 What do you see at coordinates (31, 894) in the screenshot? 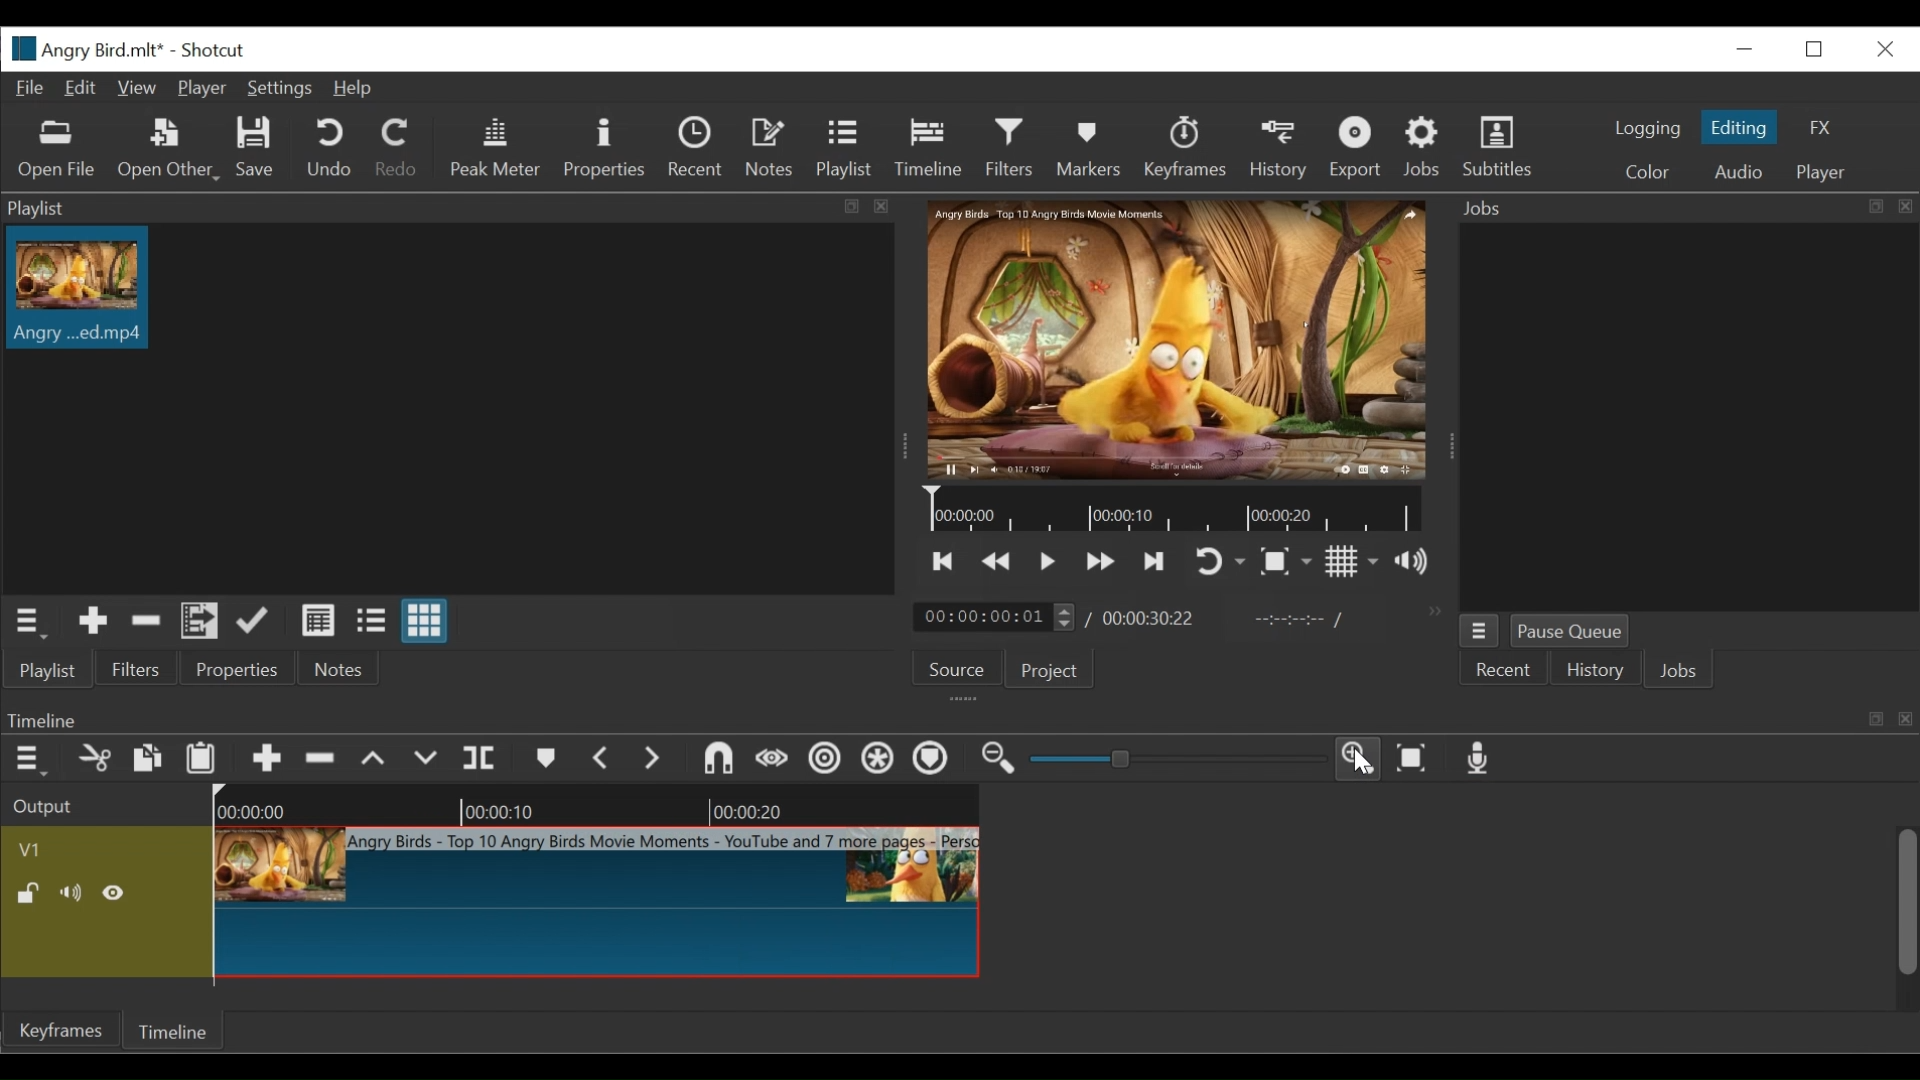
I see `(un)lock track` at bounding box center [31, 894].